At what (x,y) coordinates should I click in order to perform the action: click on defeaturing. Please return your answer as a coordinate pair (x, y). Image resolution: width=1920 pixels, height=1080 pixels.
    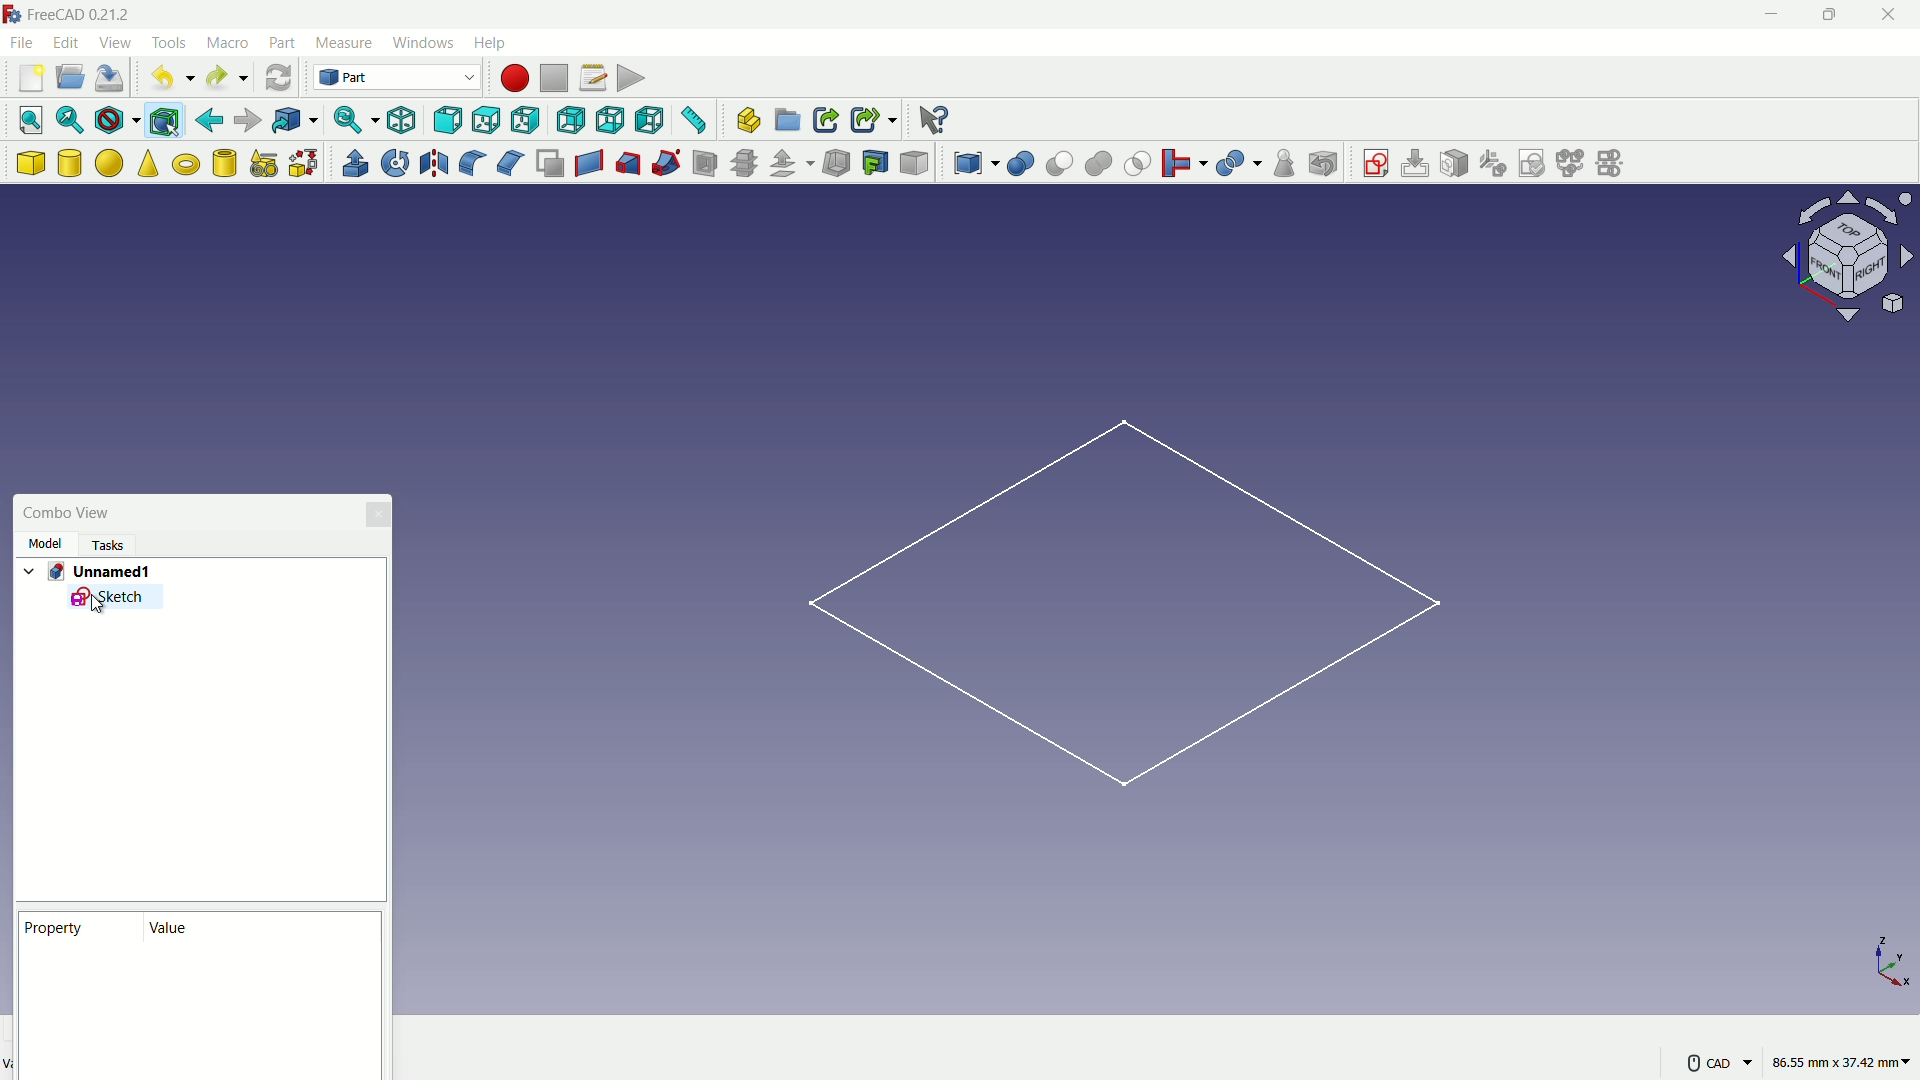
    Looking at the image, I should click on (1322, 164).